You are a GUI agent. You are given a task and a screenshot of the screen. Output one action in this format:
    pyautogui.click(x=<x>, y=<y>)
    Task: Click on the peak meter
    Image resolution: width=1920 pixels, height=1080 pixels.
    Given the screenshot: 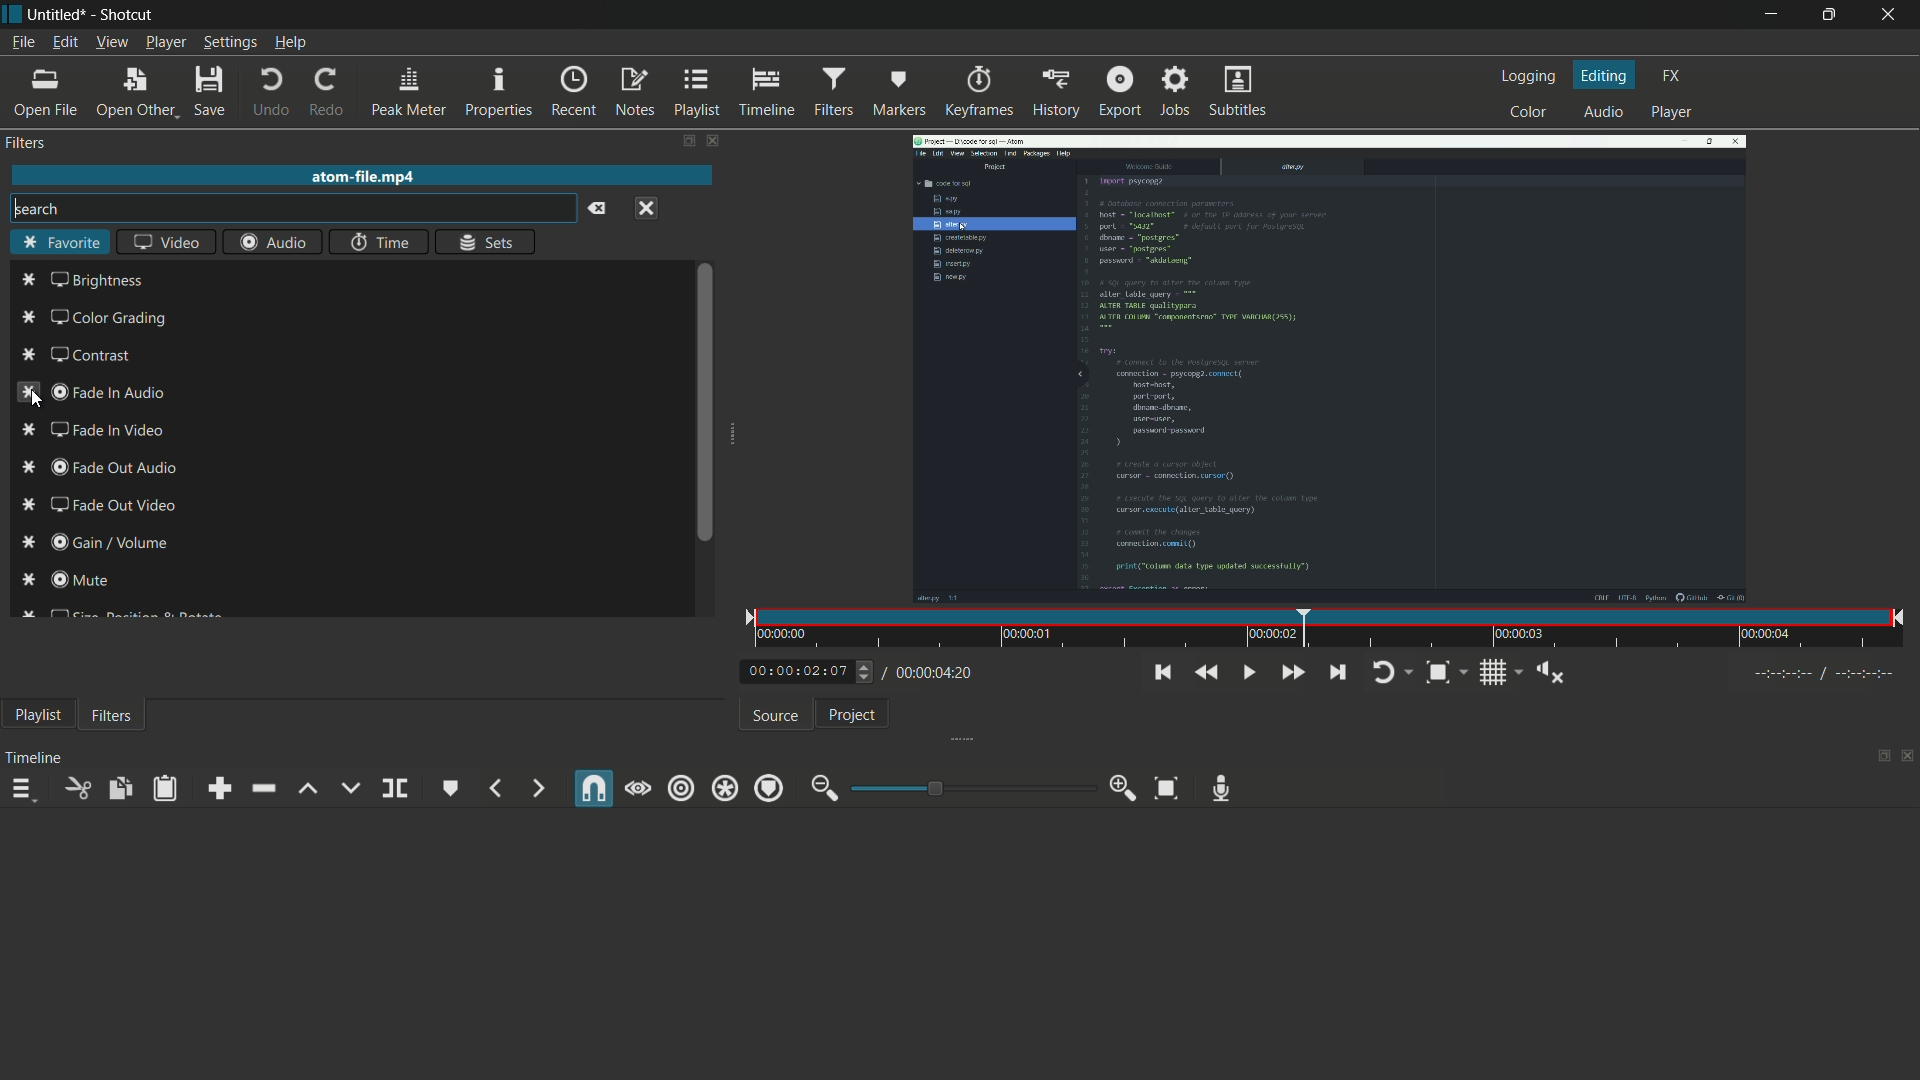 What is the action you would take?
    pyautogui.click(x=407, y=93)
    